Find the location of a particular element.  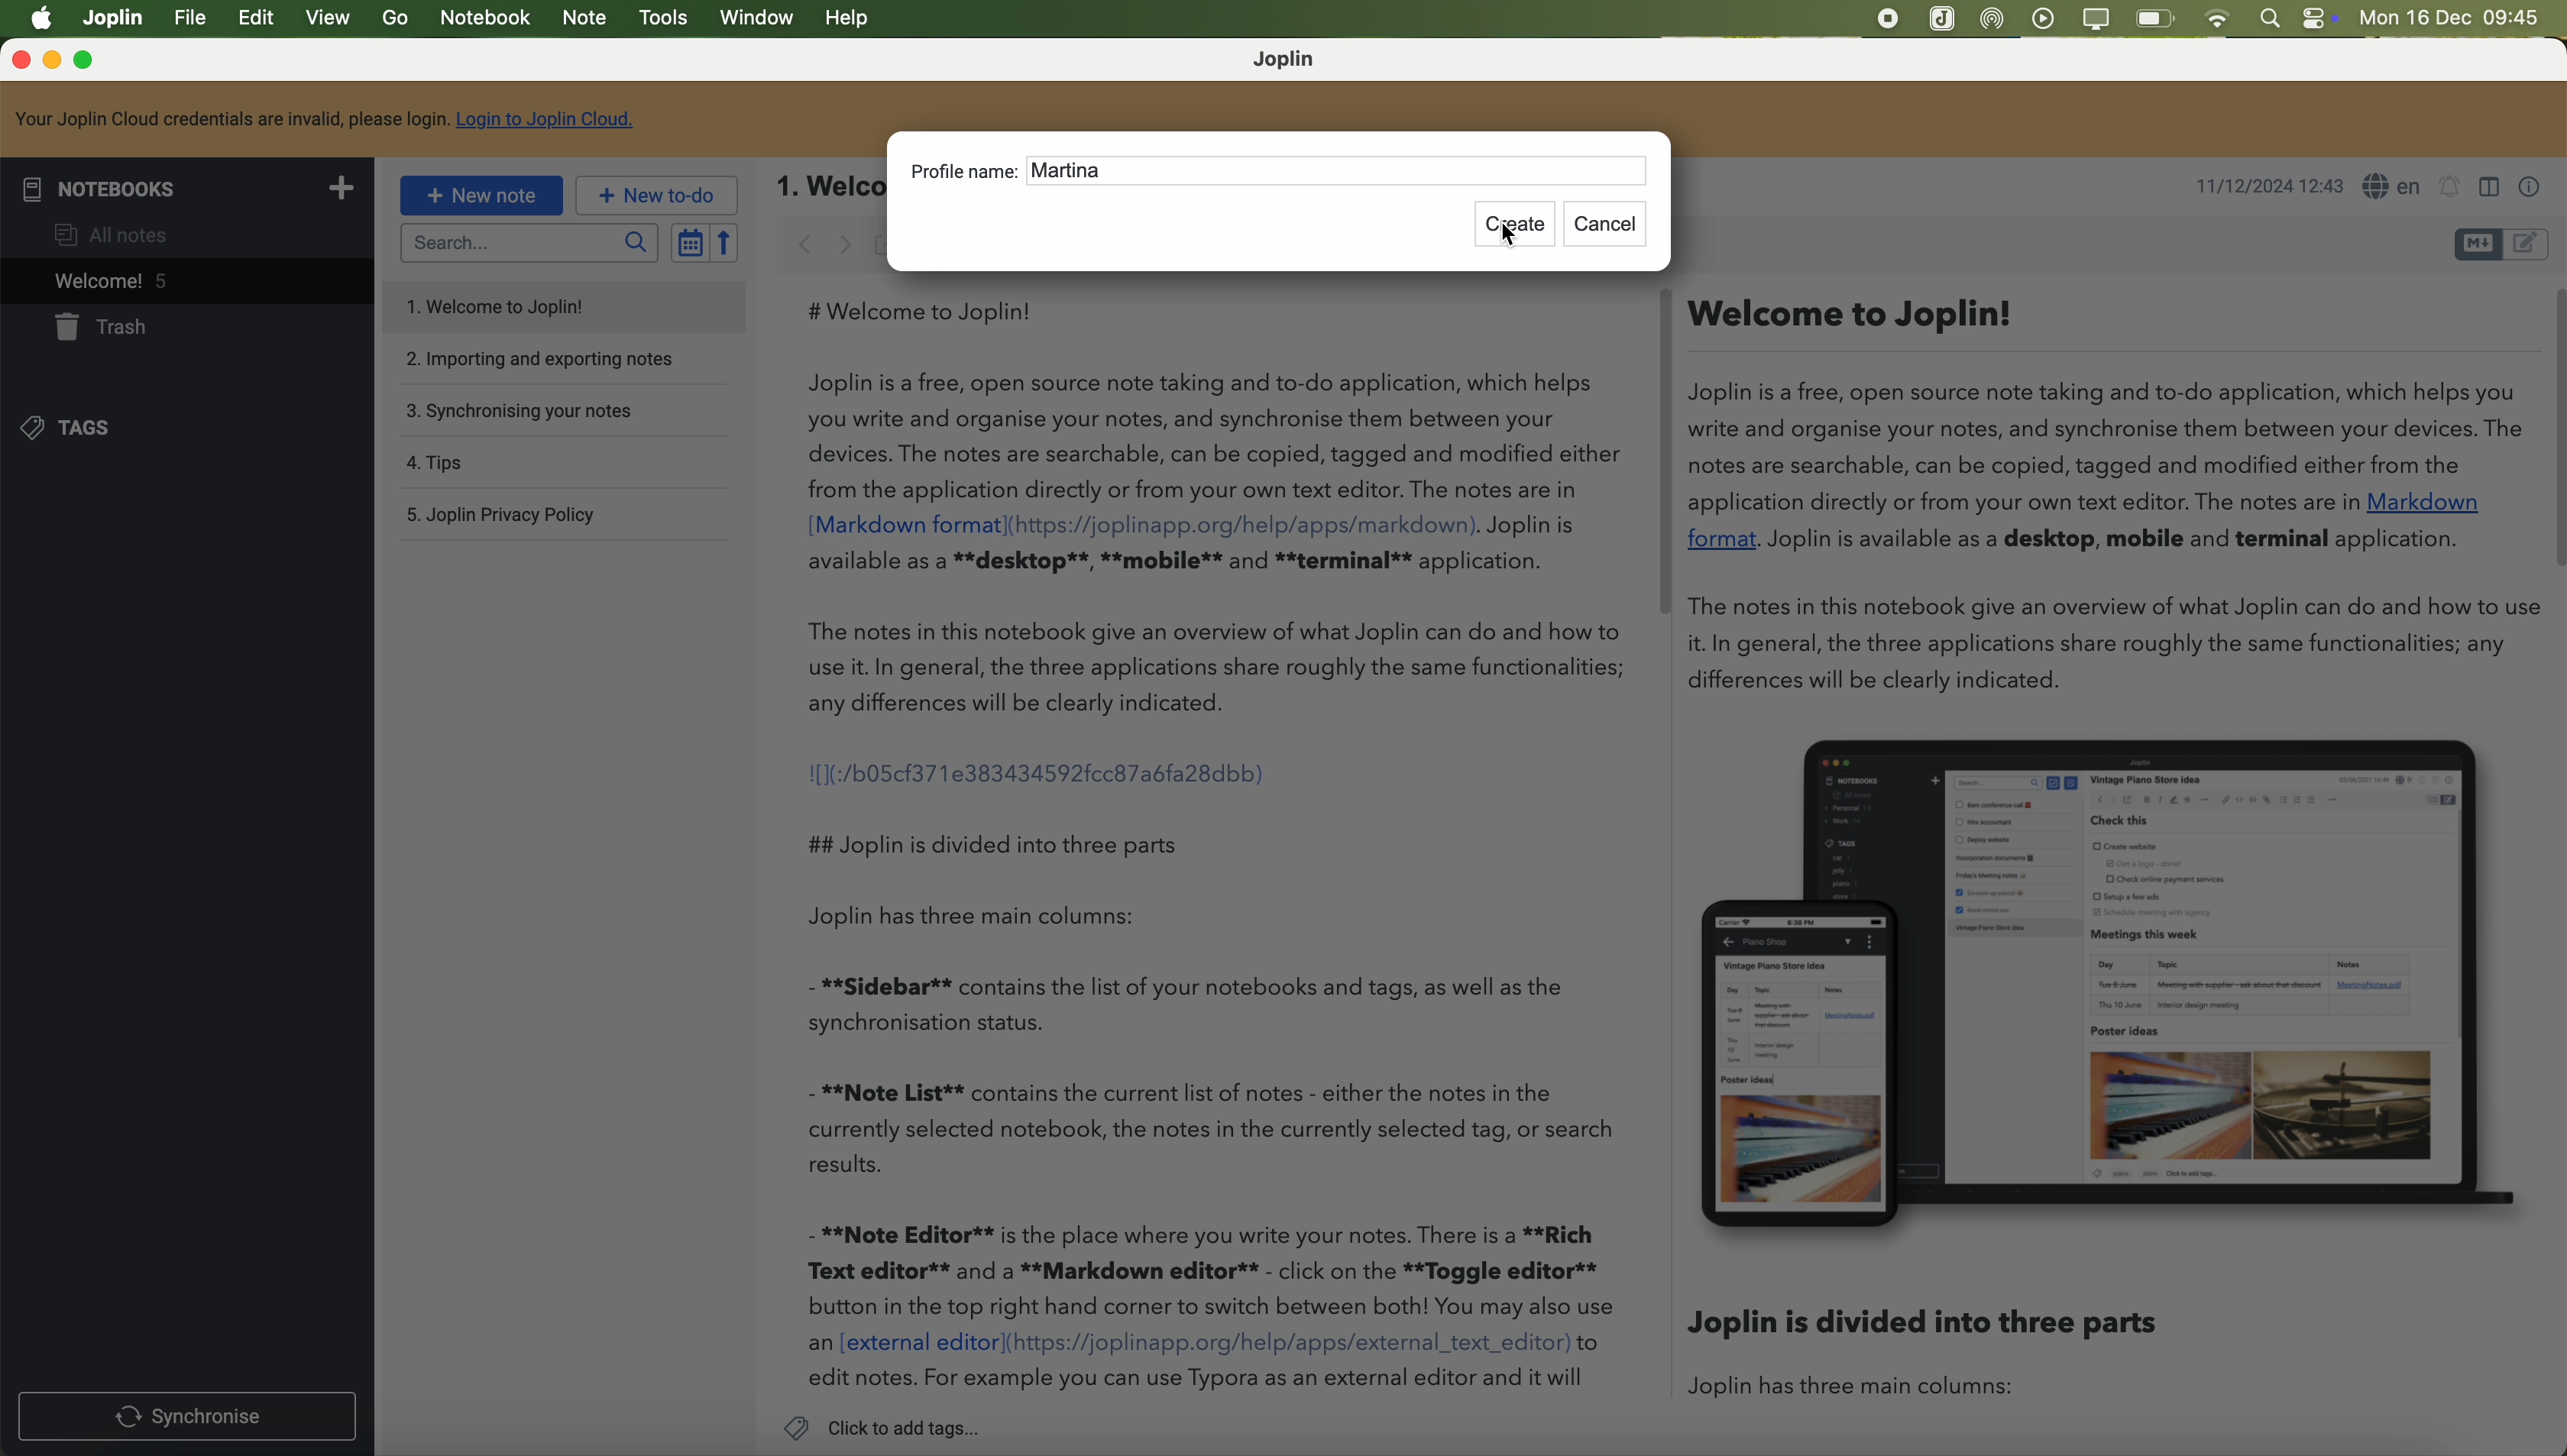

tags is located at coordinates (82, 429).